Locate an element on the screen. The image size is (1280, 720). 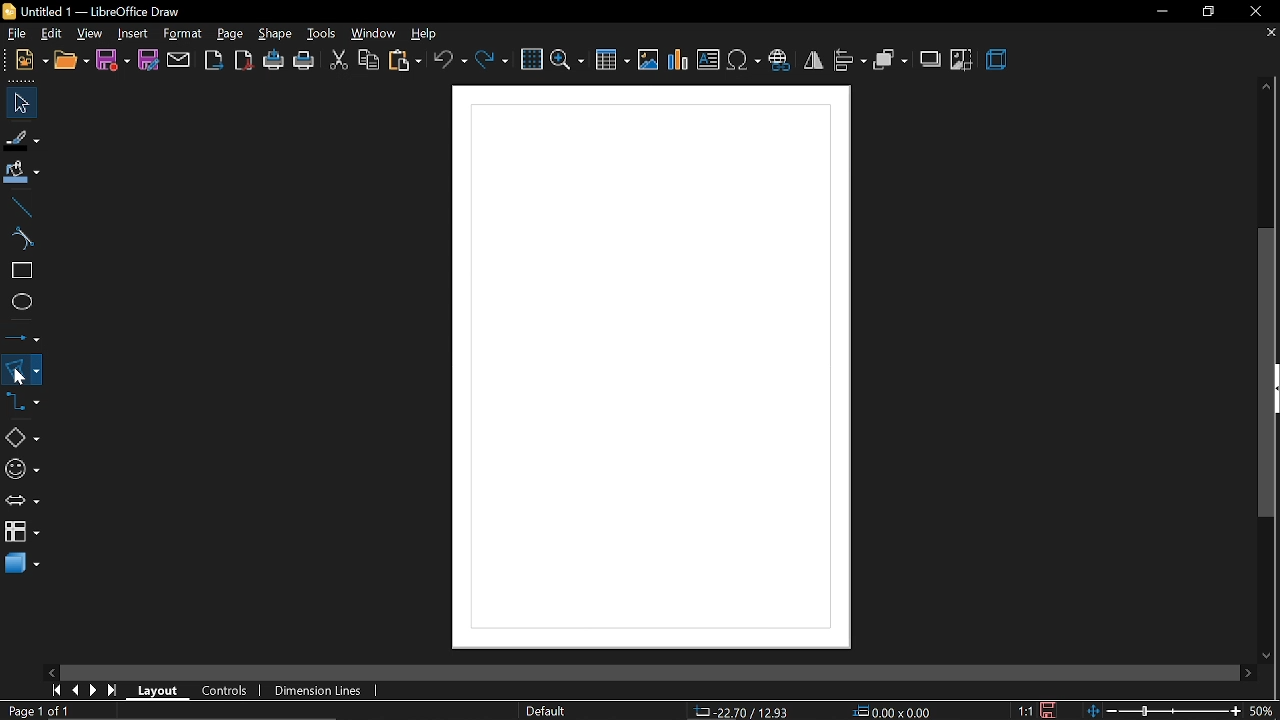
arrows is located at coordinates (22, 502).